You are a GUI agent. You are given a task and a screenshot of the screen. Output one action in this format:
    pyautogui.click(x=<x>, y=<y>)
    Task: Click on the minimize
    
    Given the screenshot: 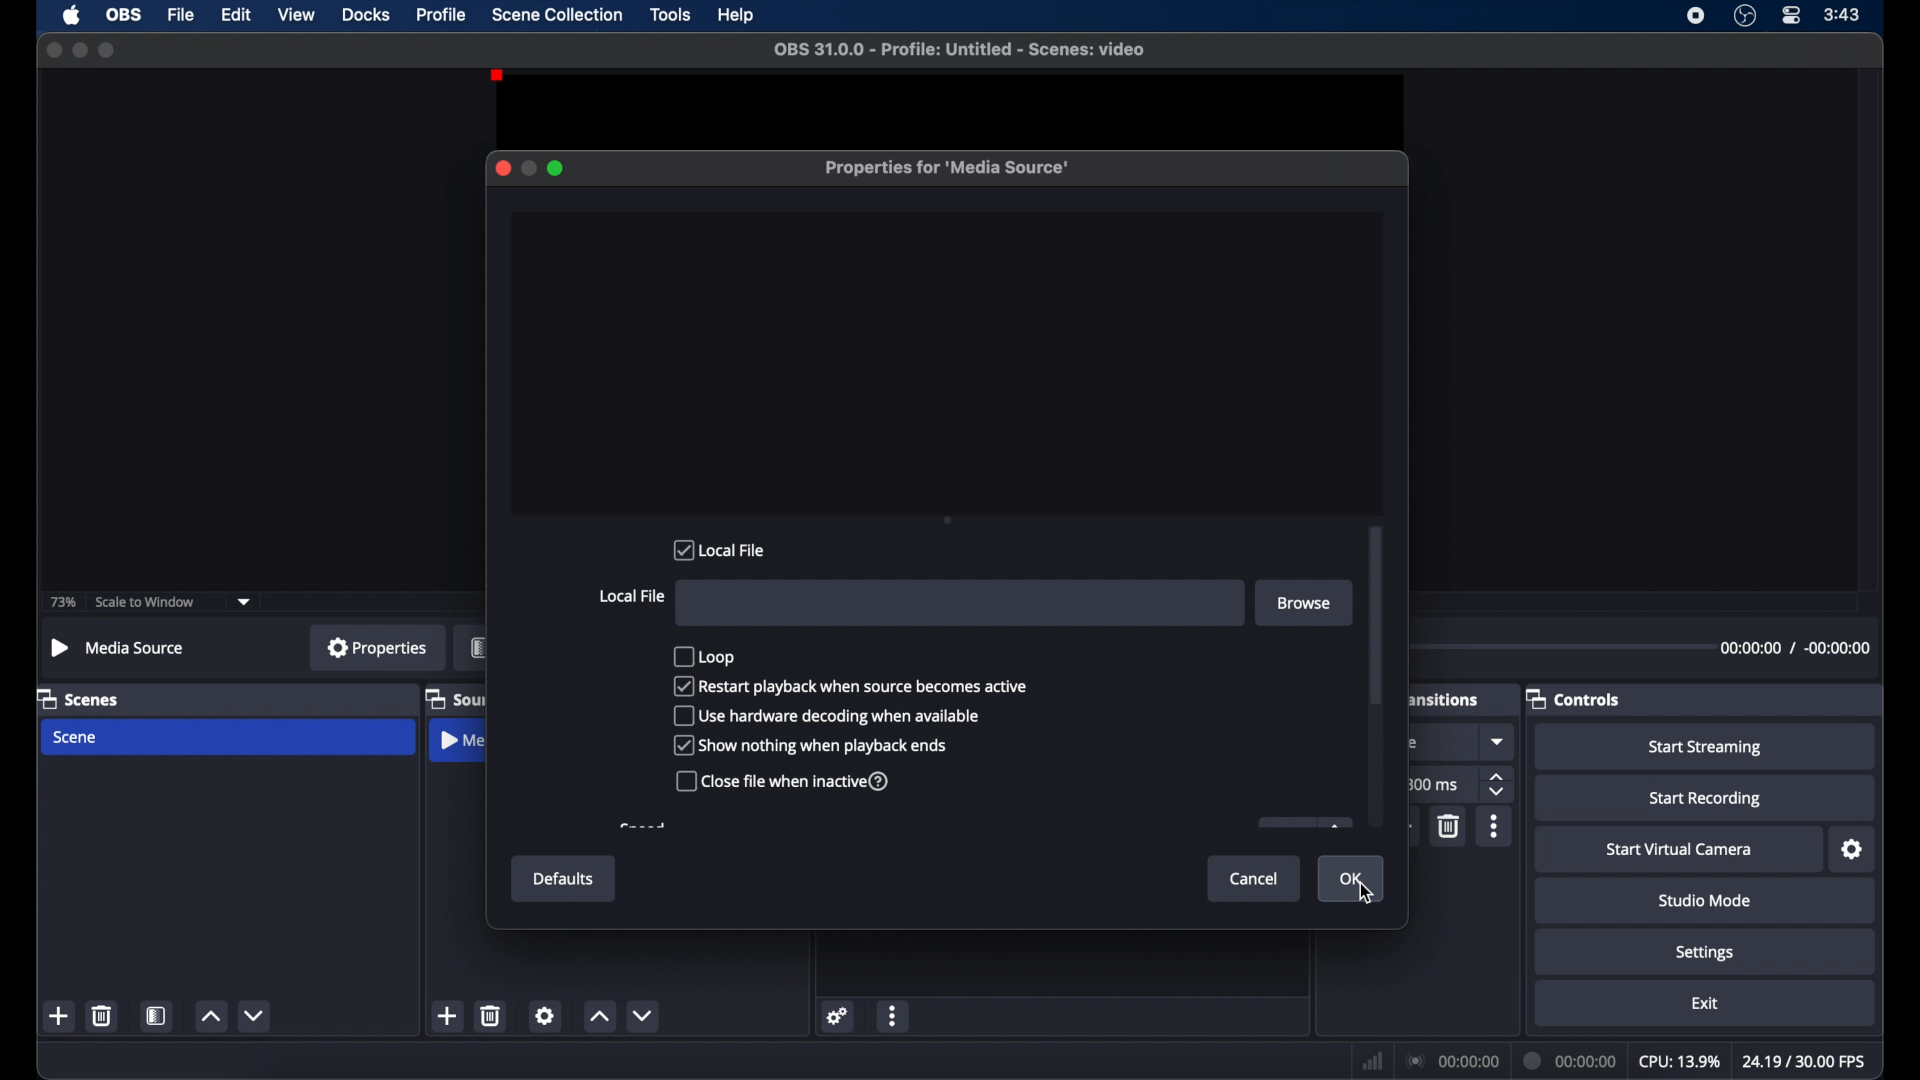 What is the action you would take?
    pyautogui.click(x=528, y=169)
    